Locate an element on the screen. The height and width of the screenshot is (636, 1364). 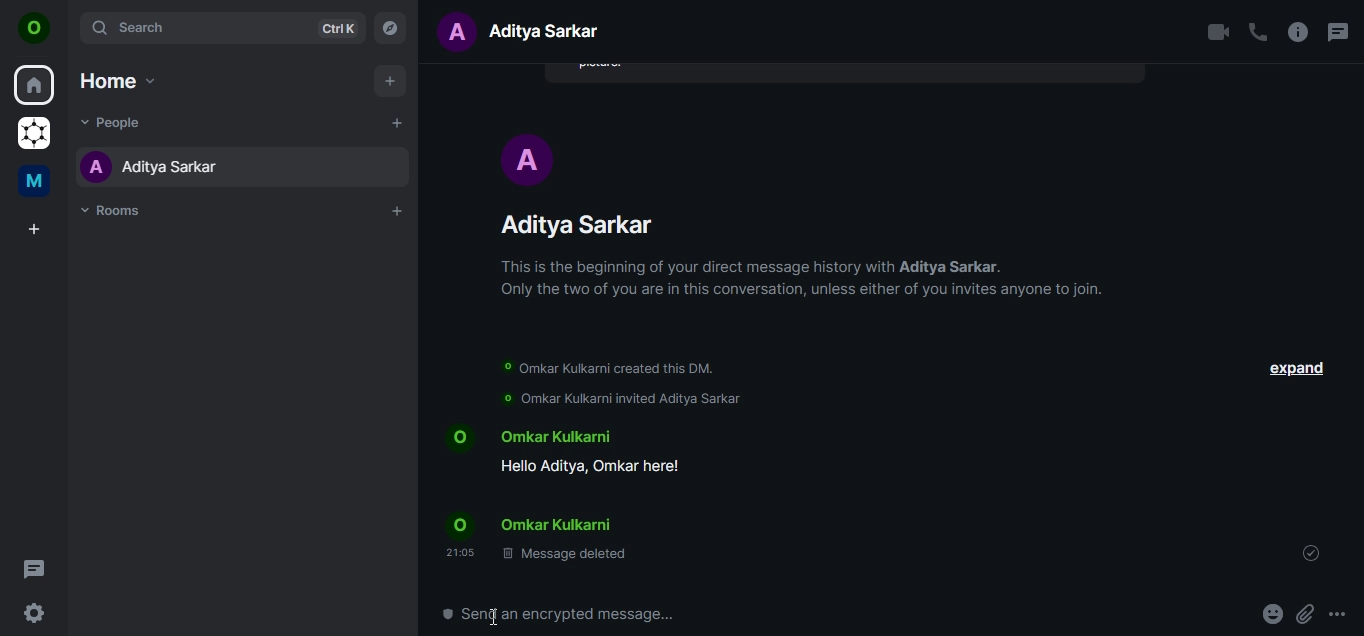
quick settings is located at coordinates (34, 613).